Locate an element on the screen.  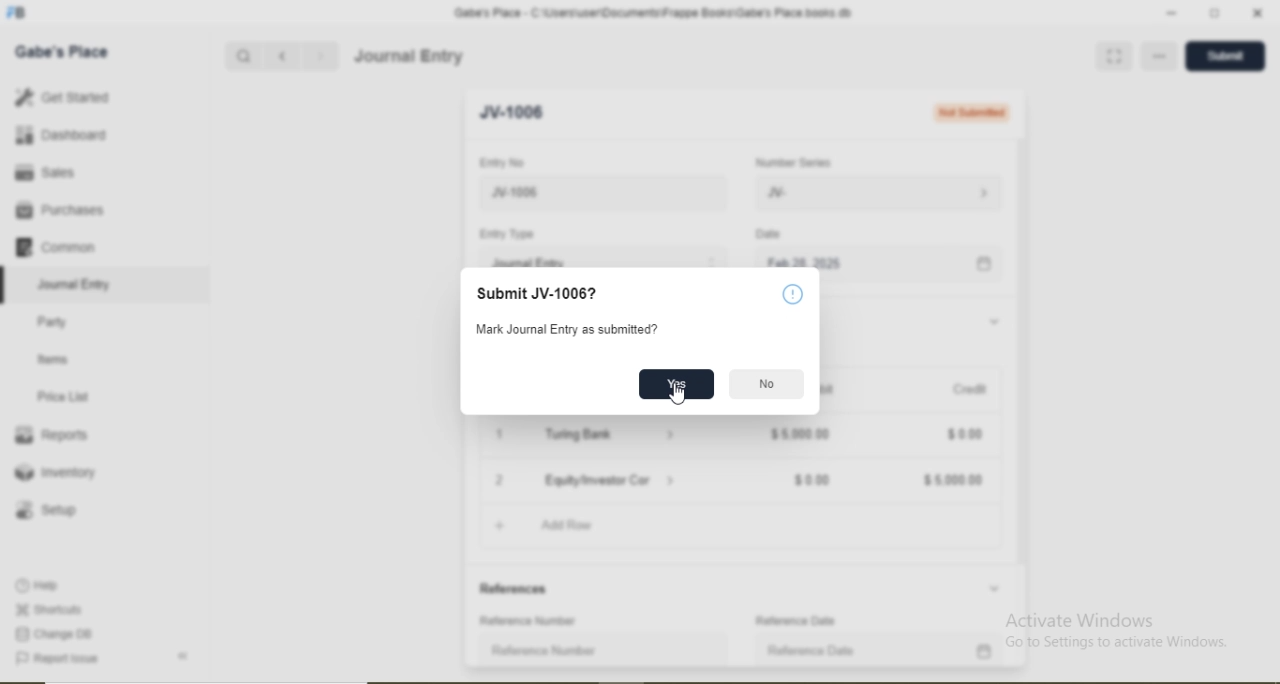
Back is located at coordinates (182, 656).